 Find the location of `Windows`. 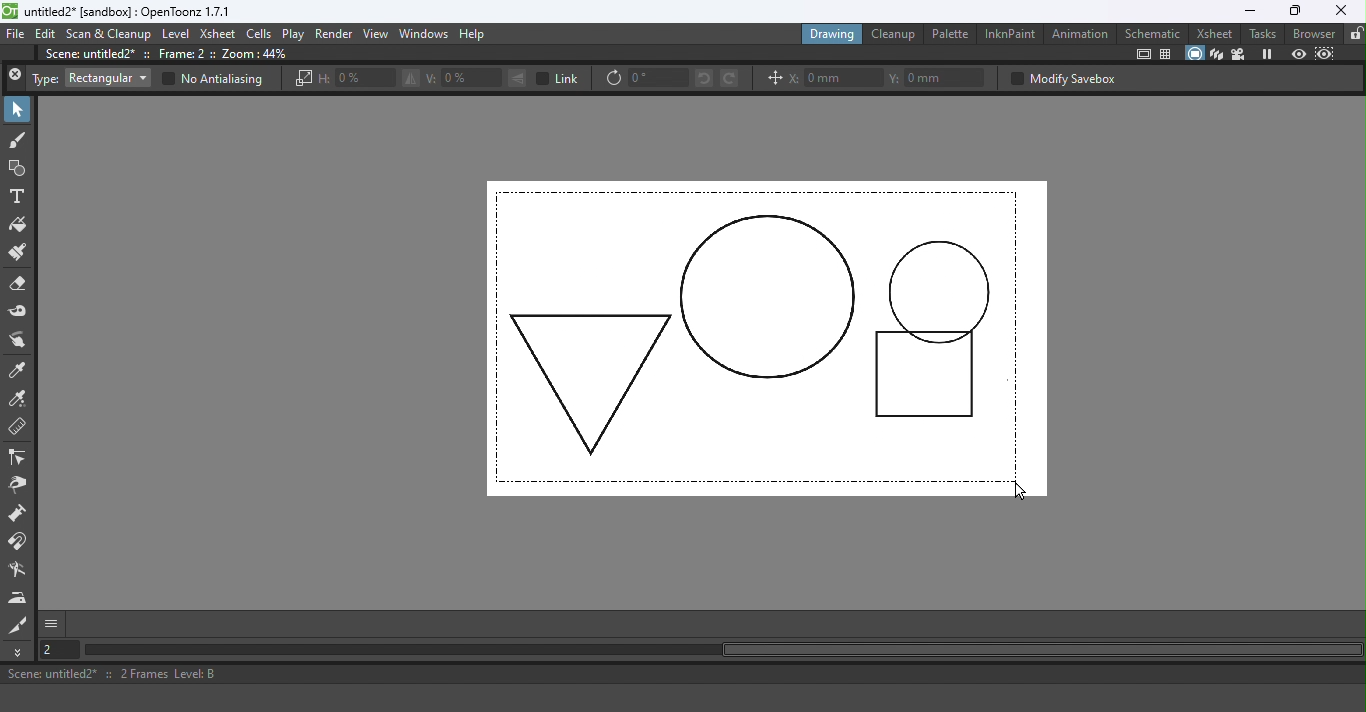

Windows is located at coordinates (423, 35).